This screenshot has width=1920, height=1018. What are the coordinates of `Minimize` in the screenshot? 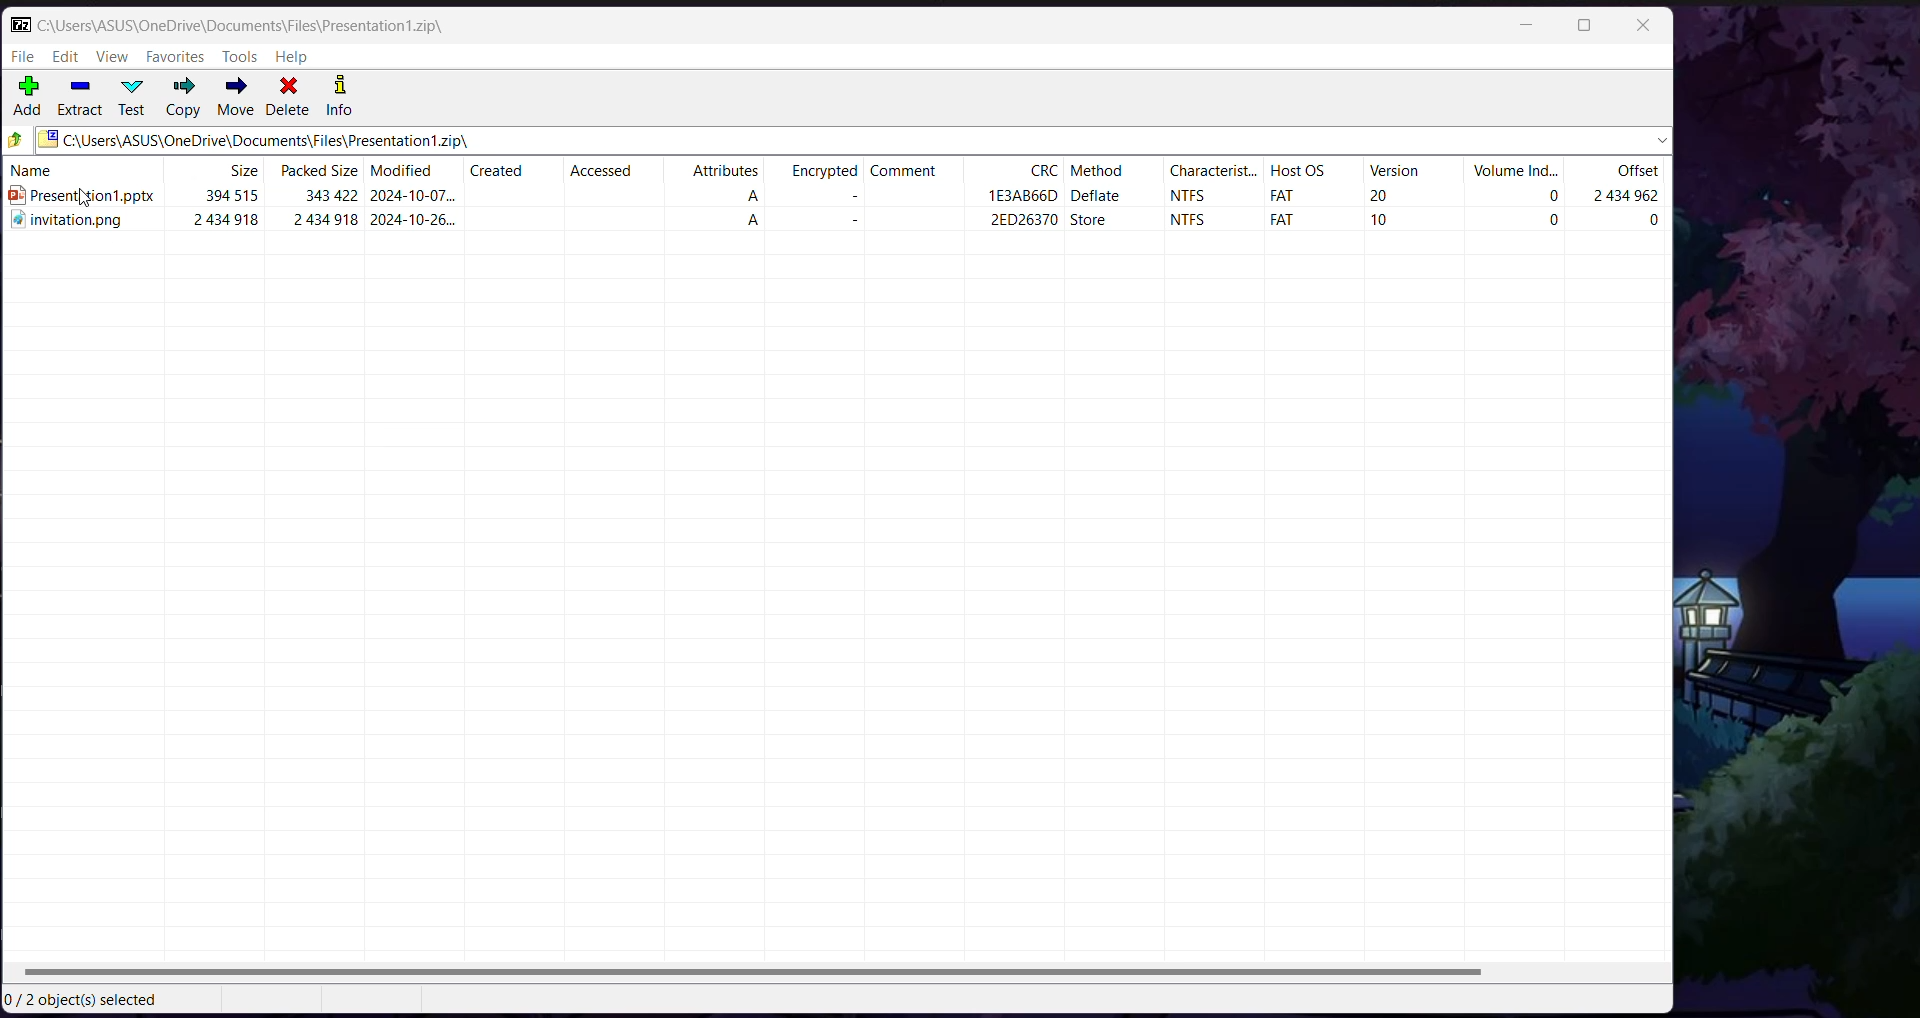 It's located at (1530, 25).